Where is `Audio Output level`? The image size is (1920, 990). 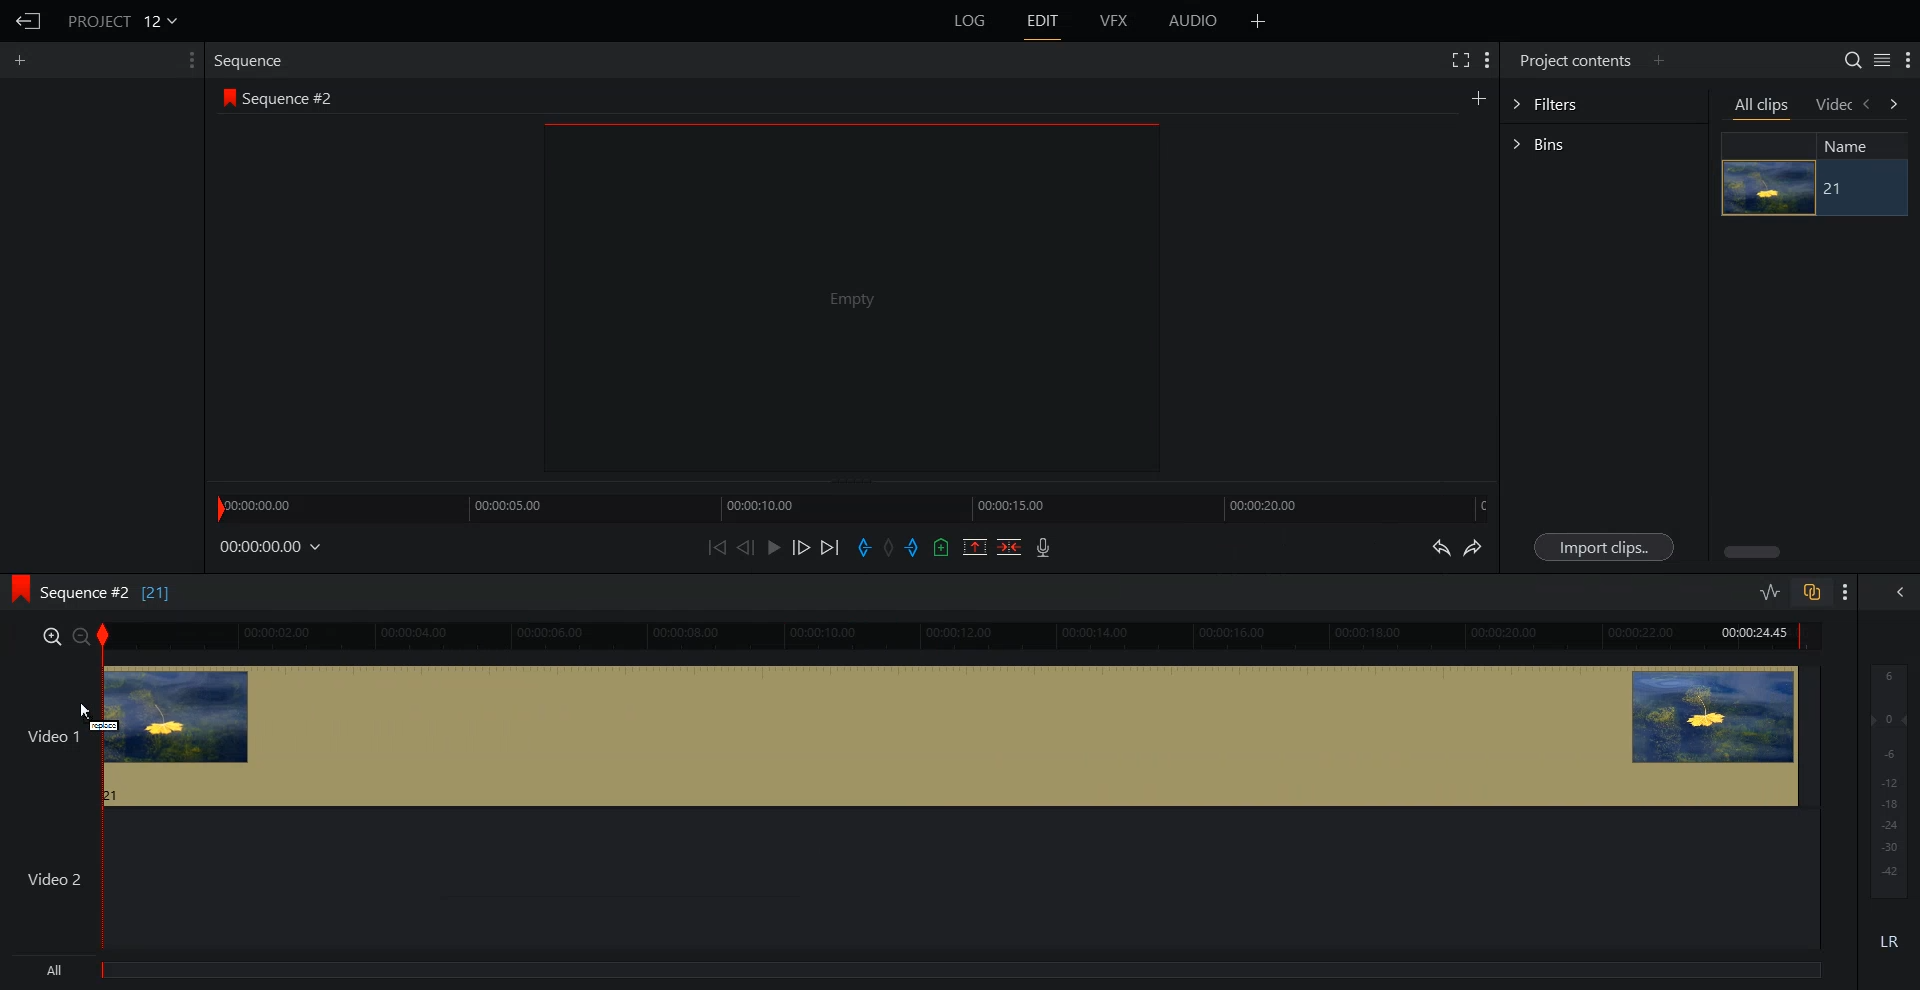 Audio Output level is located at coordinates (1886, 780).